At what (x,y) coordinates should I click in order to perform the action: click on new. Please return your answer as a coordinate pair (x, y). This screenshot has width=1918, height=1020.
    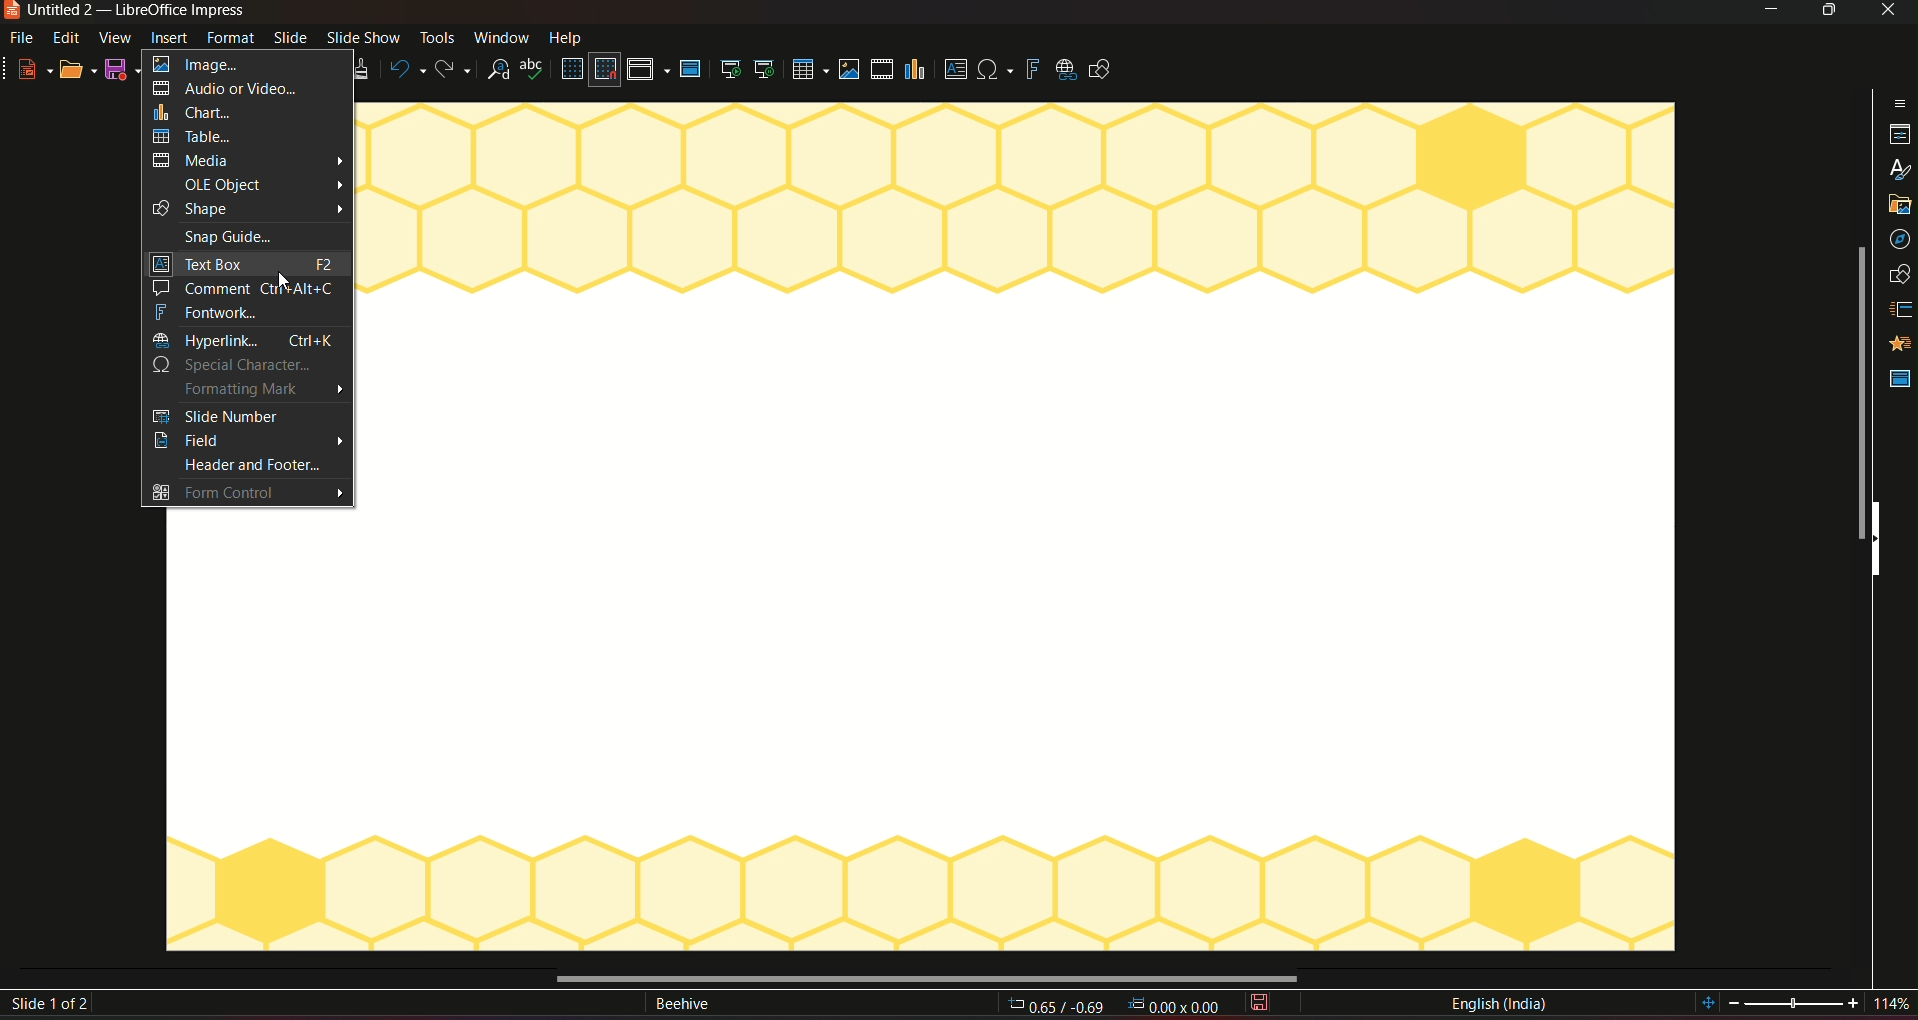
    Looking at the image, I should click on (30, 68).